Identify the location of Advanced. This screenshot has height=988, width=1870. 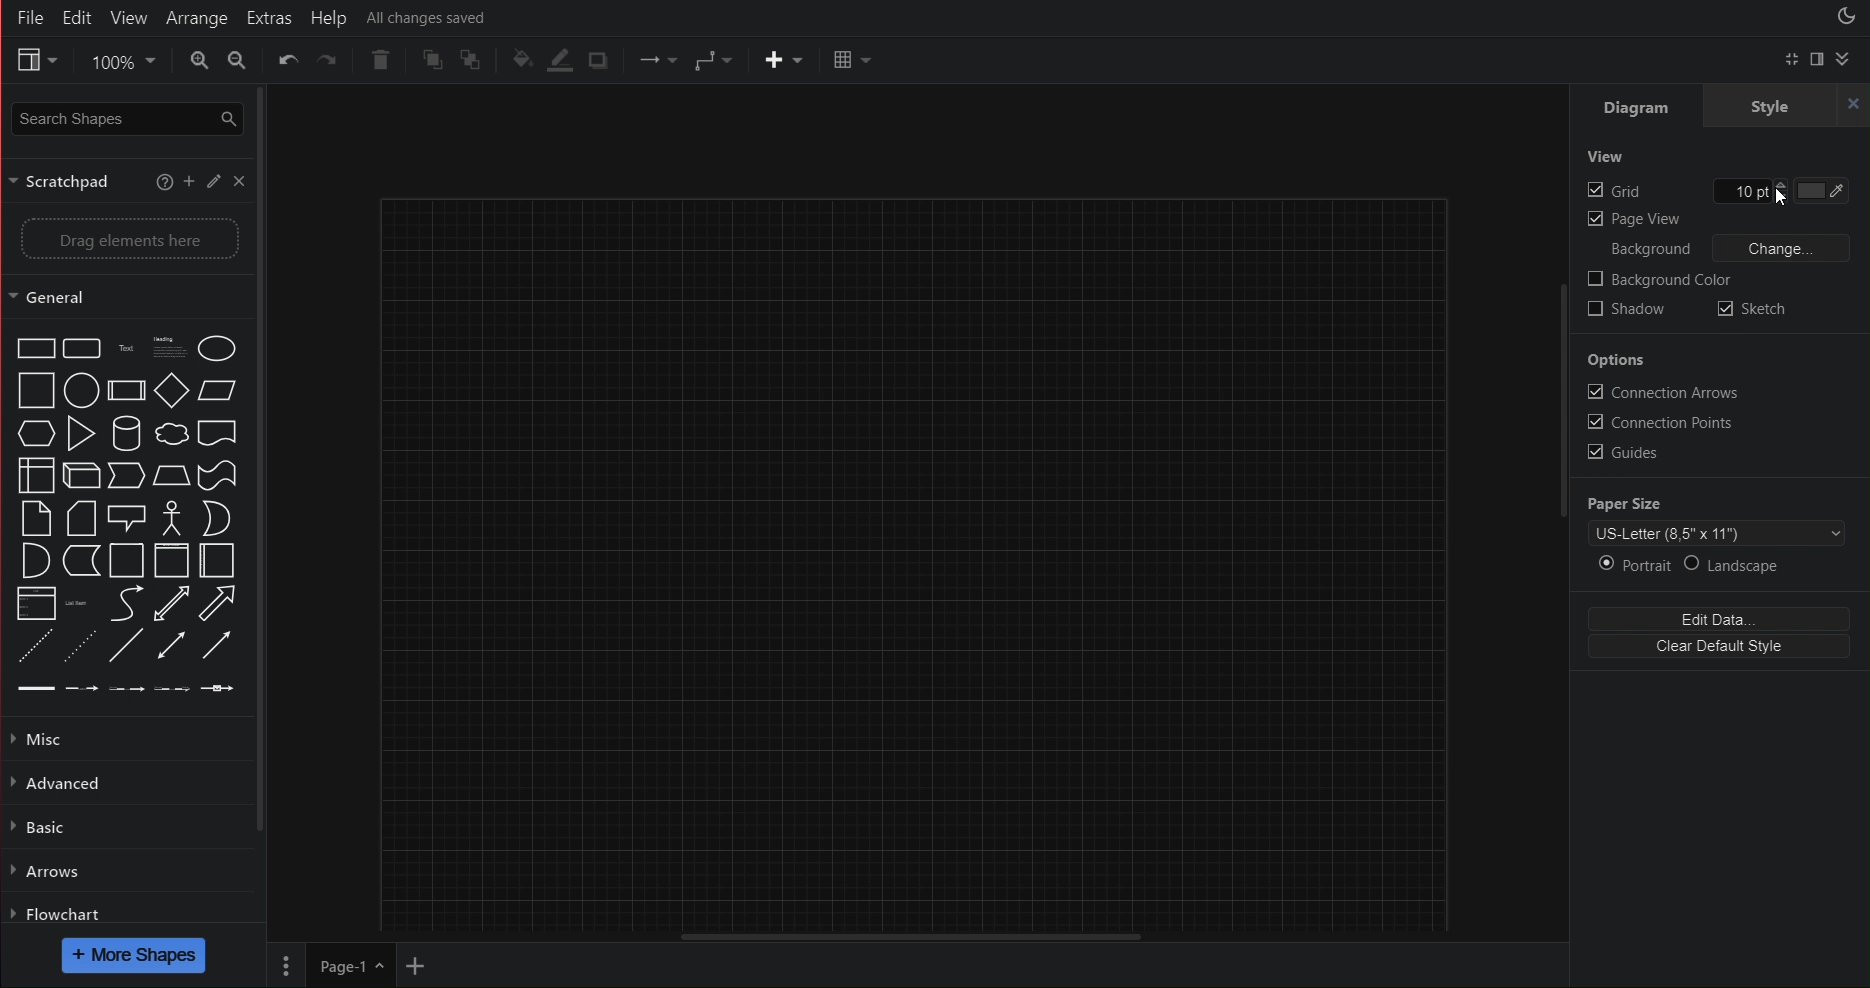
(67, 780).